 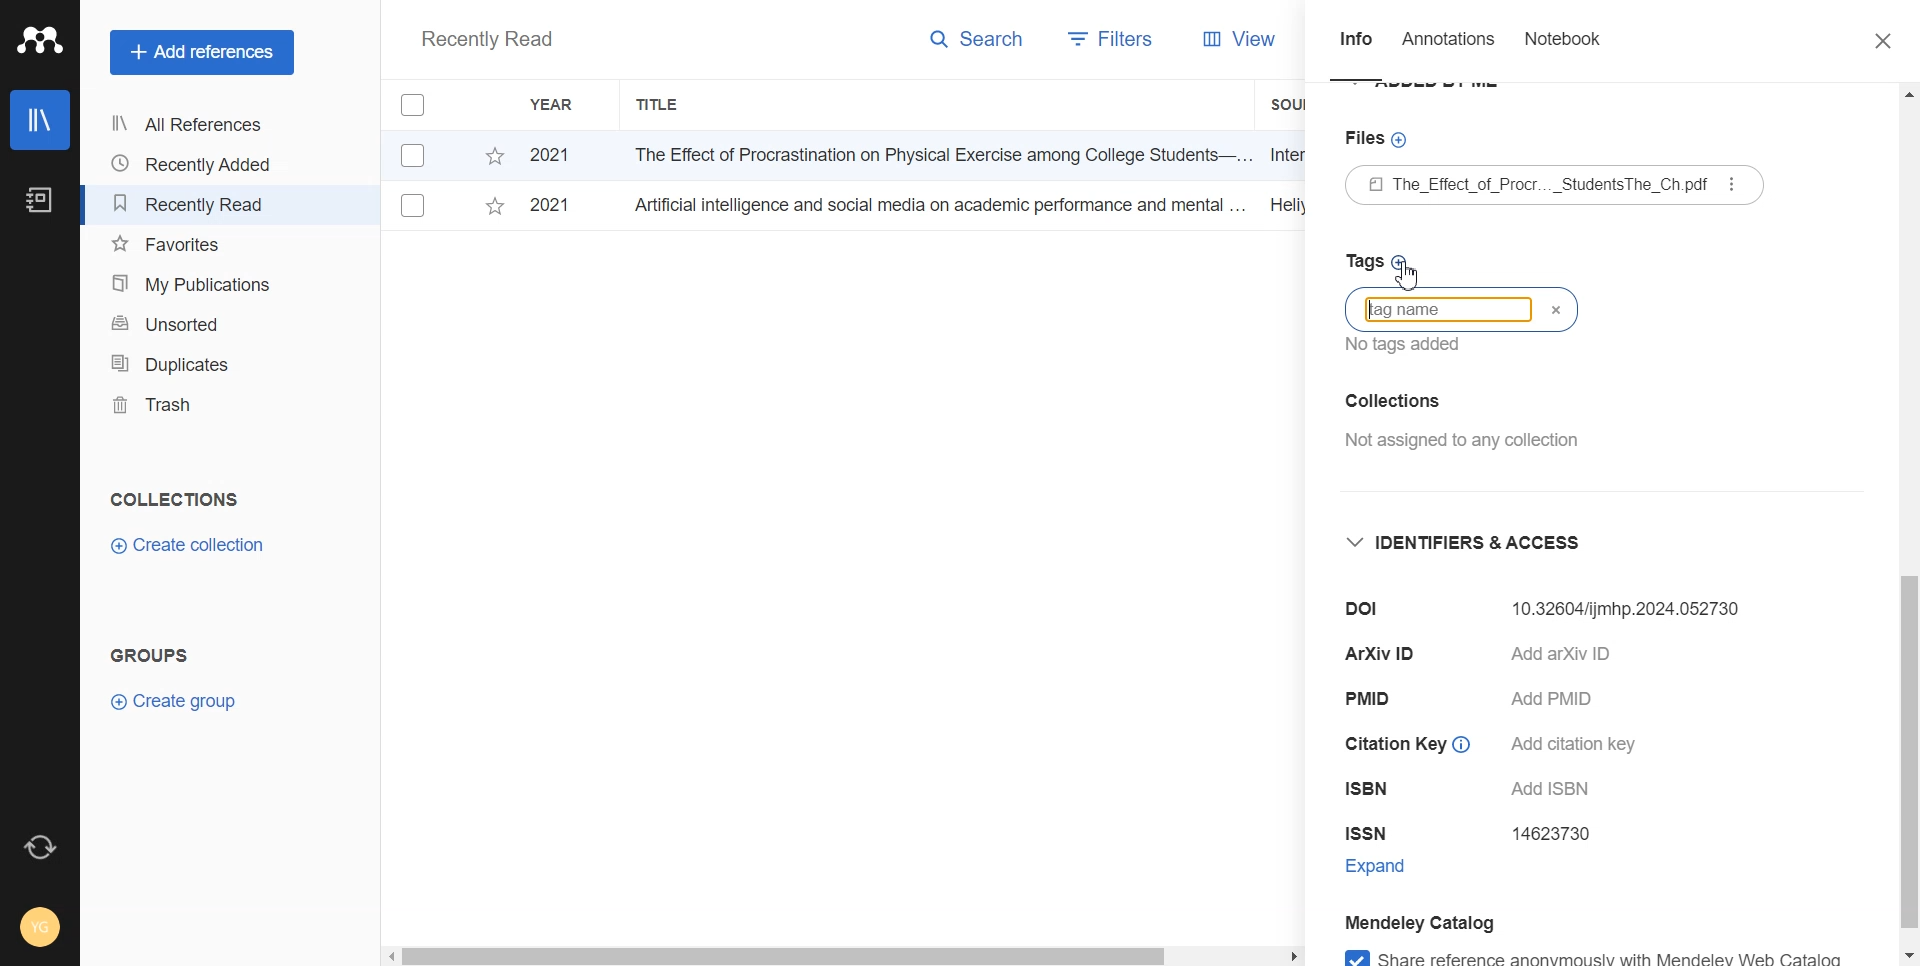 What do you see at coordinates (417, 154) in the screenshot?
I see `Checkbox` at bounding box center [417, 154].